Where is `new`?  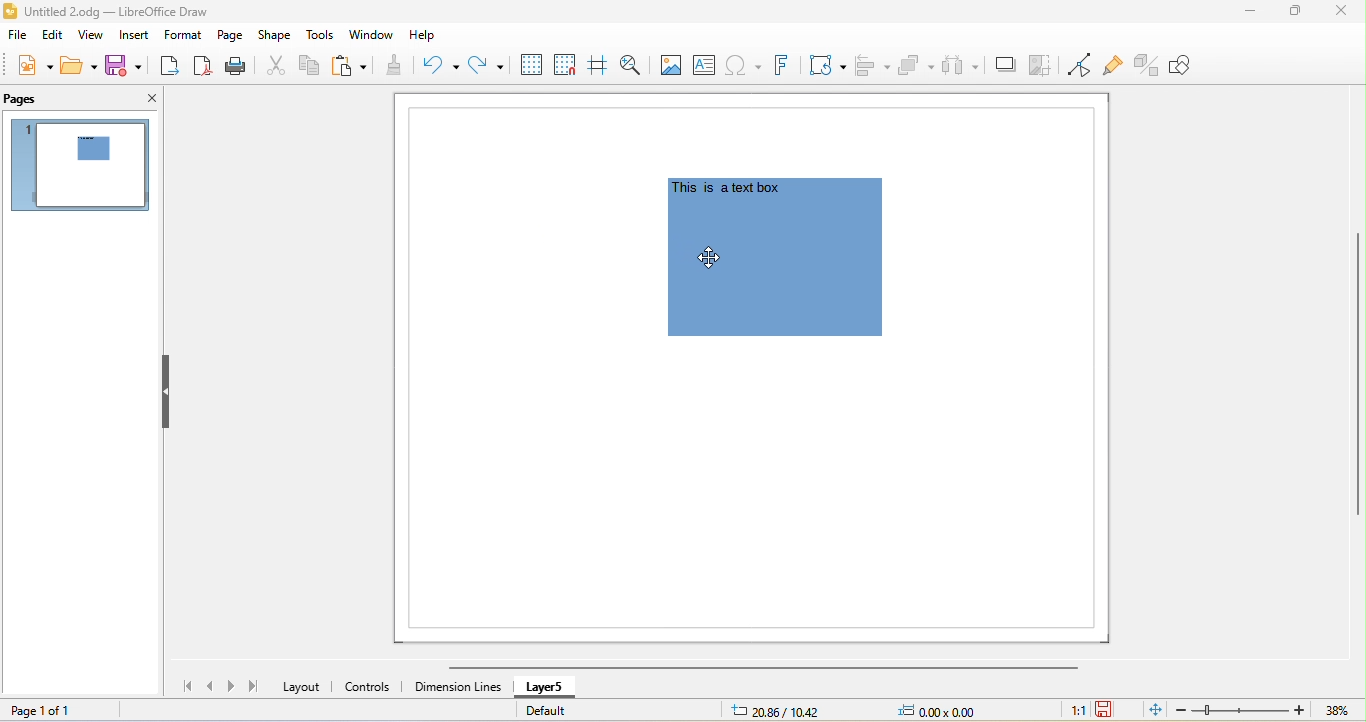
new is located at coordinates (30, 64).